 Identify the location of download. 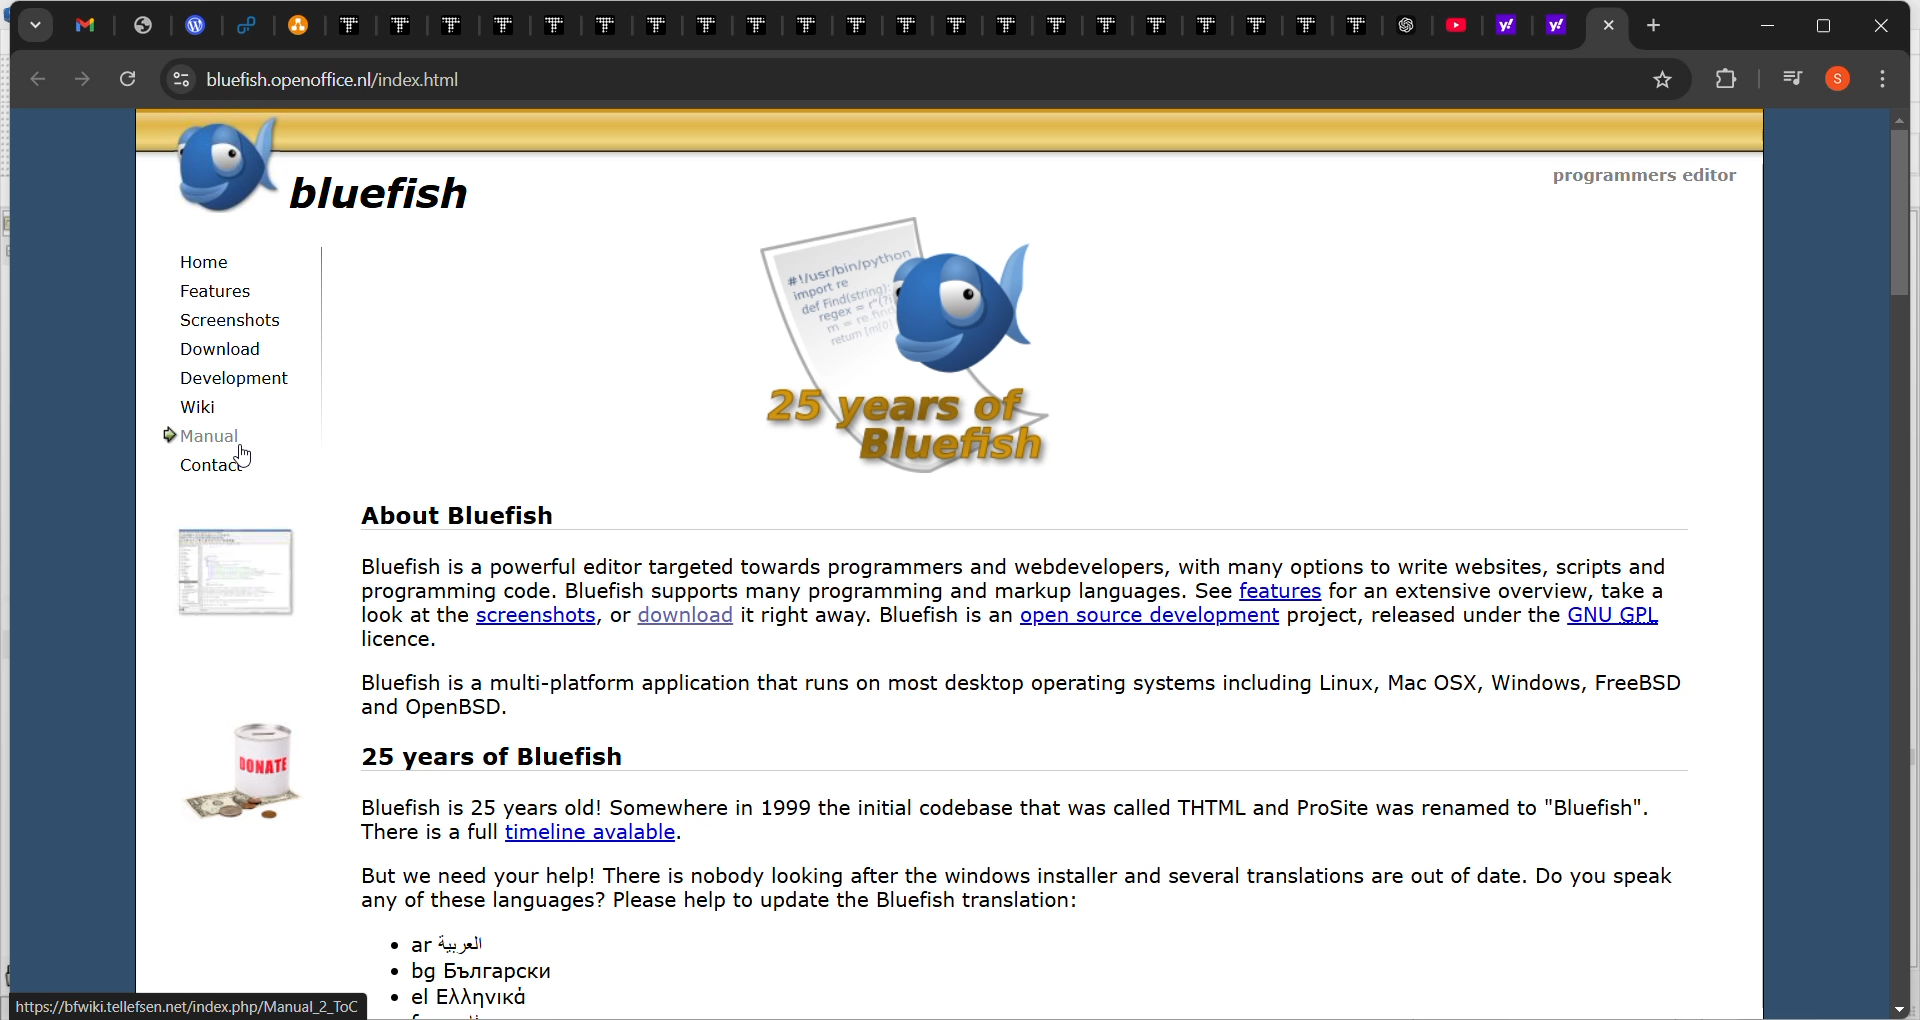
(222, 350).